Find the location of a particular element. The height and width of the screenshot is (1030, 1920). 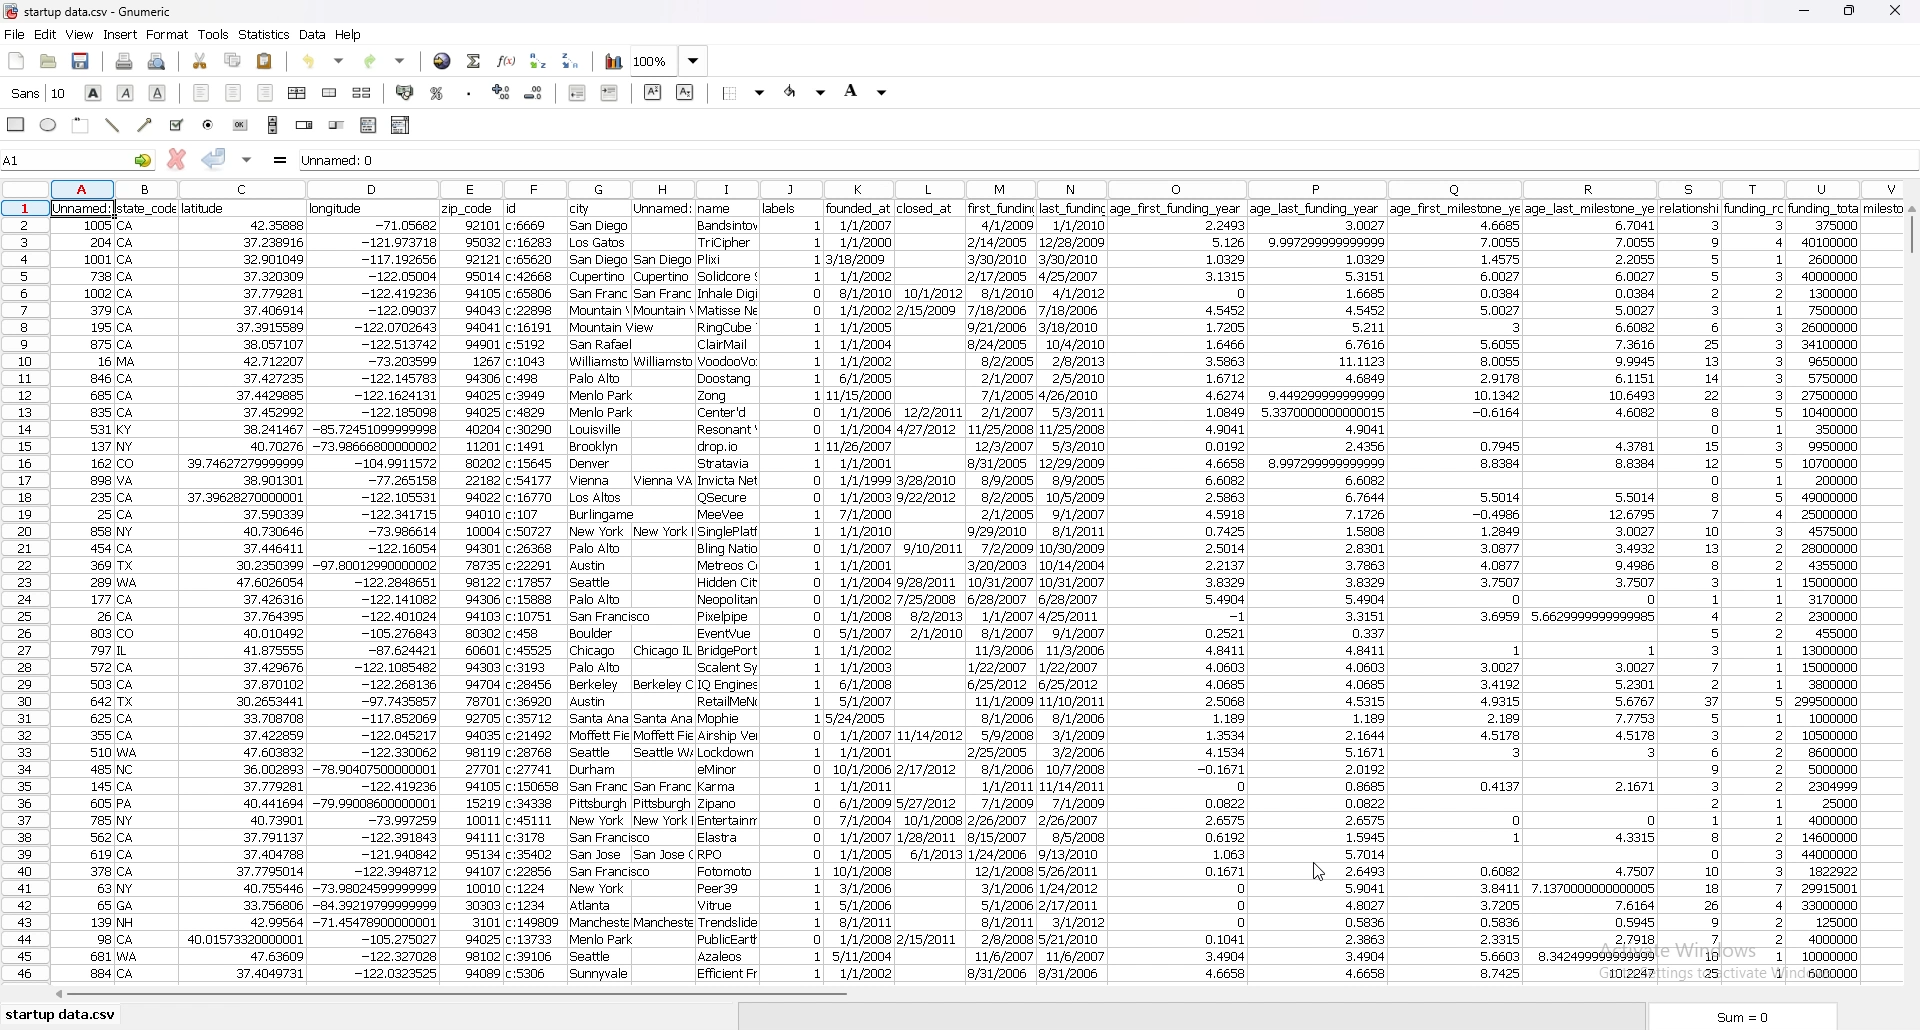

scroll bar is located at coordinates (969, 998).